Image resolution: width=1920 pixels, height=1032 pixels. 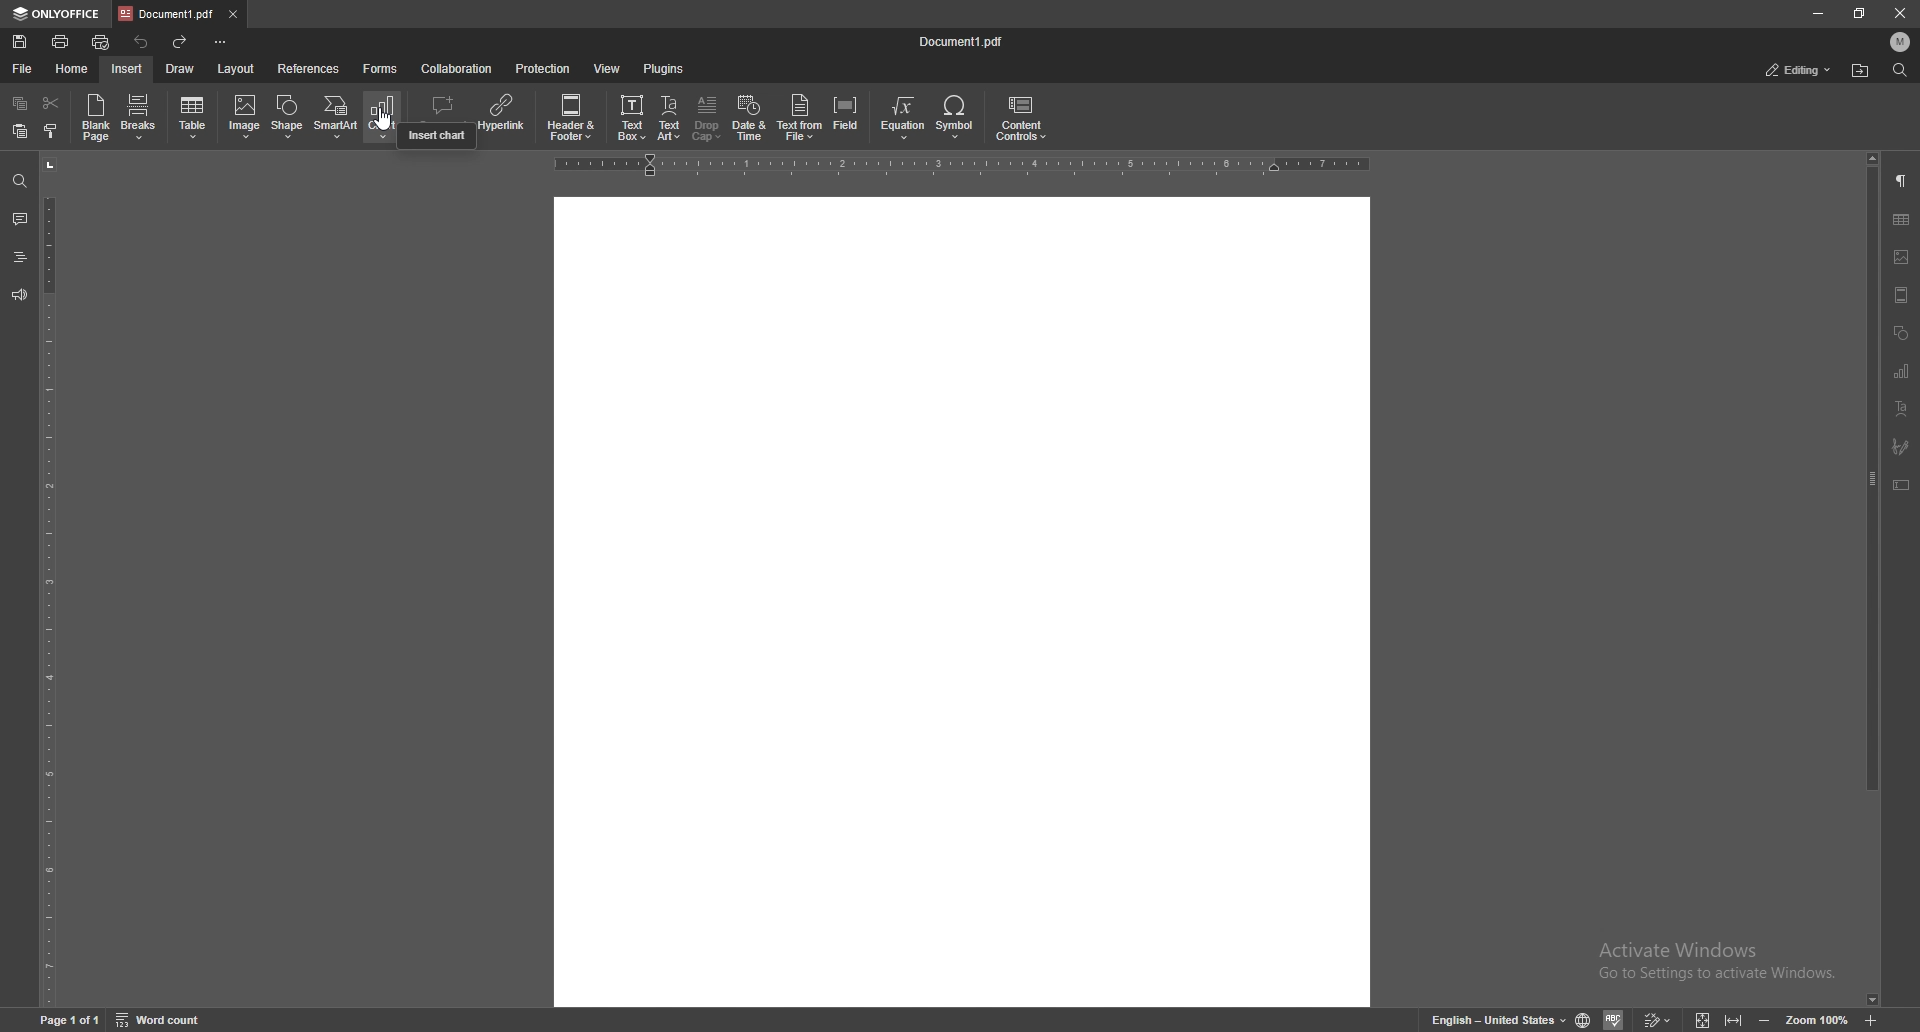 What do you see at coordinates (223, 42) in the screenshot?
I see `configure tool bar` at bounding box center [223, 42].